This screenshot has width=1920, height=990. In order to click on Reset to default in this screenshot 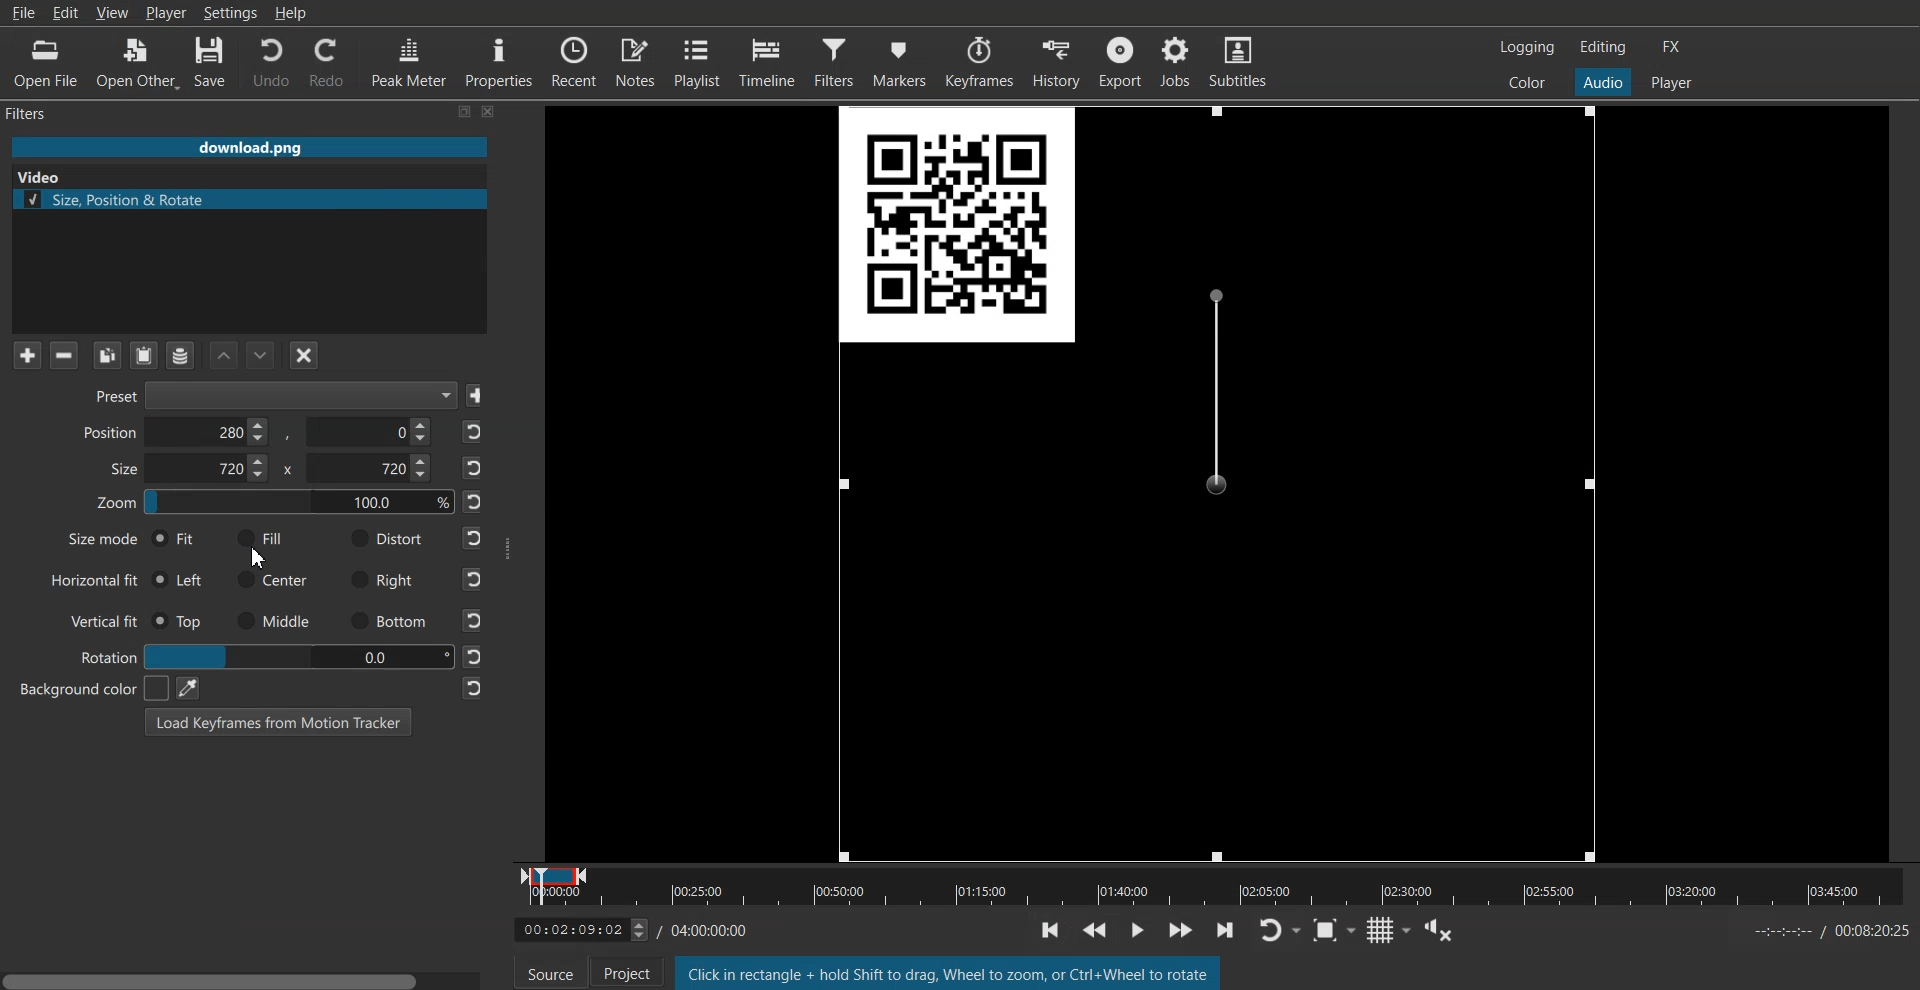, I will do `click(474, 560)`.